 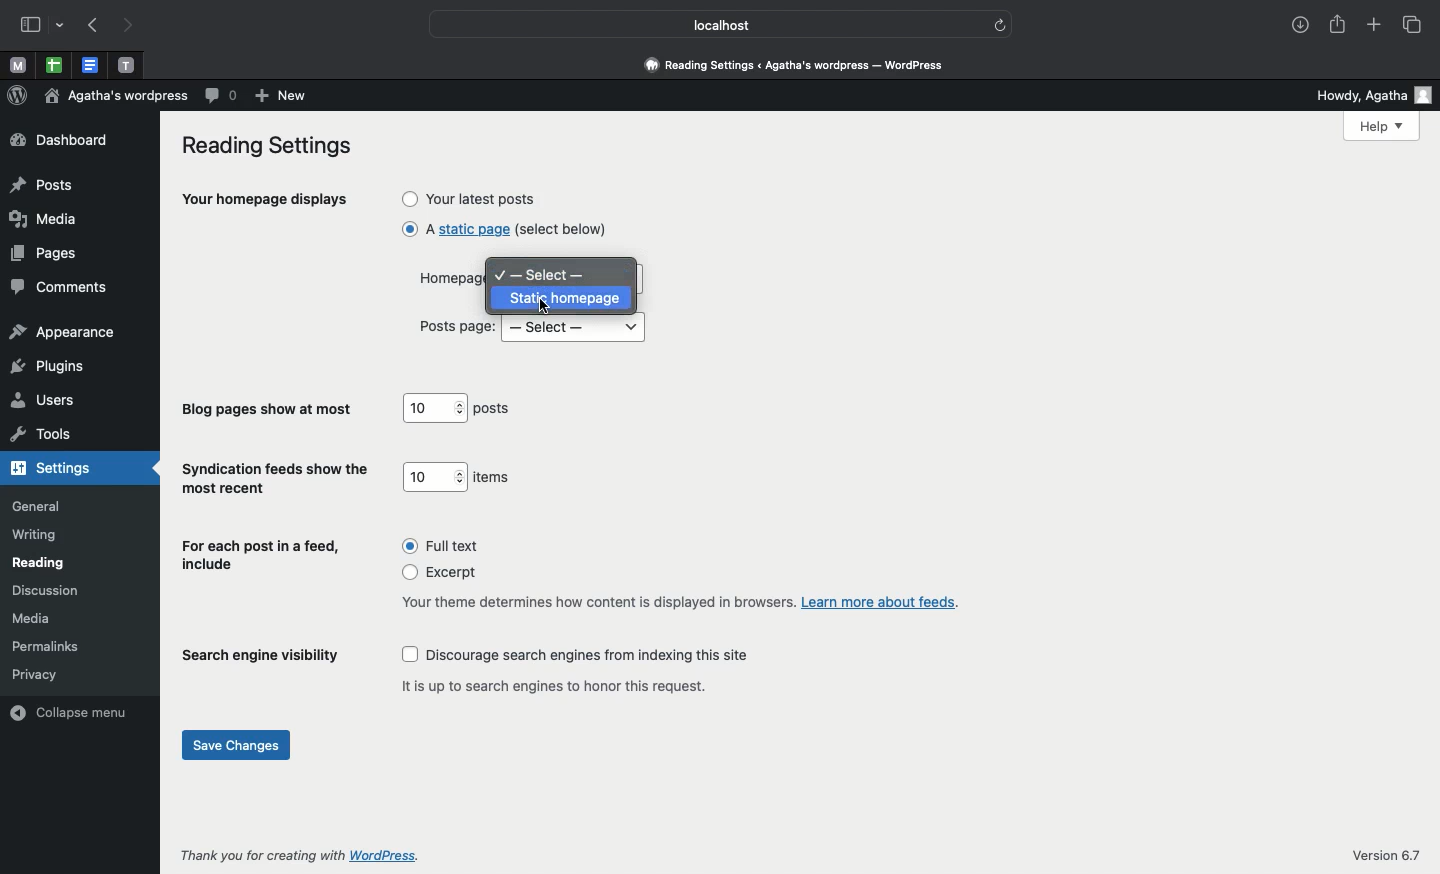 I want to click on A static page, so click(x=506, y=229).